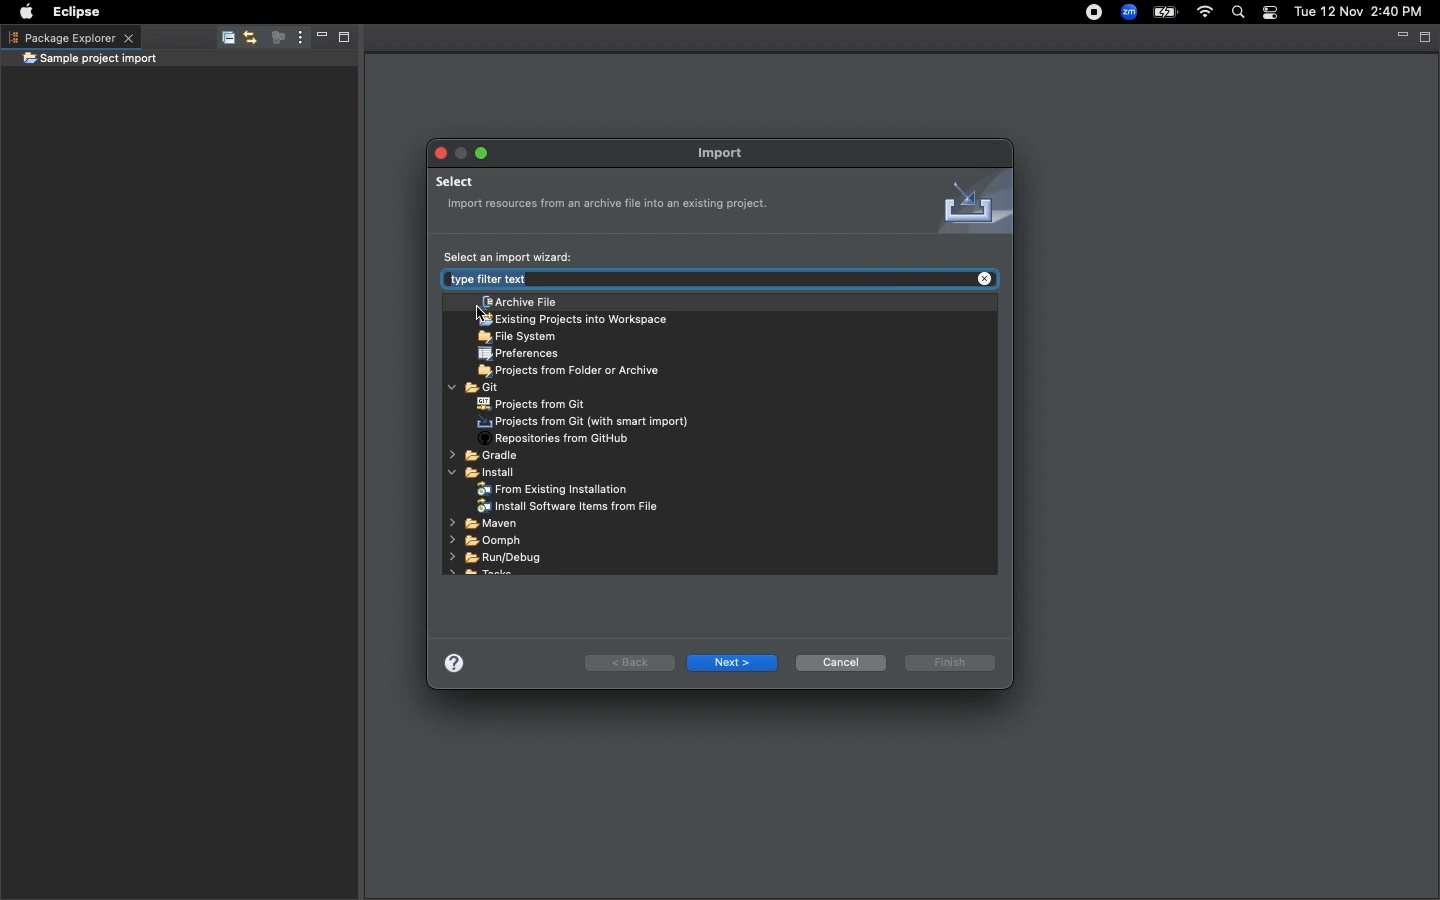 The image size is (1440, 900). I want to click on View menu, so click(296, 38).